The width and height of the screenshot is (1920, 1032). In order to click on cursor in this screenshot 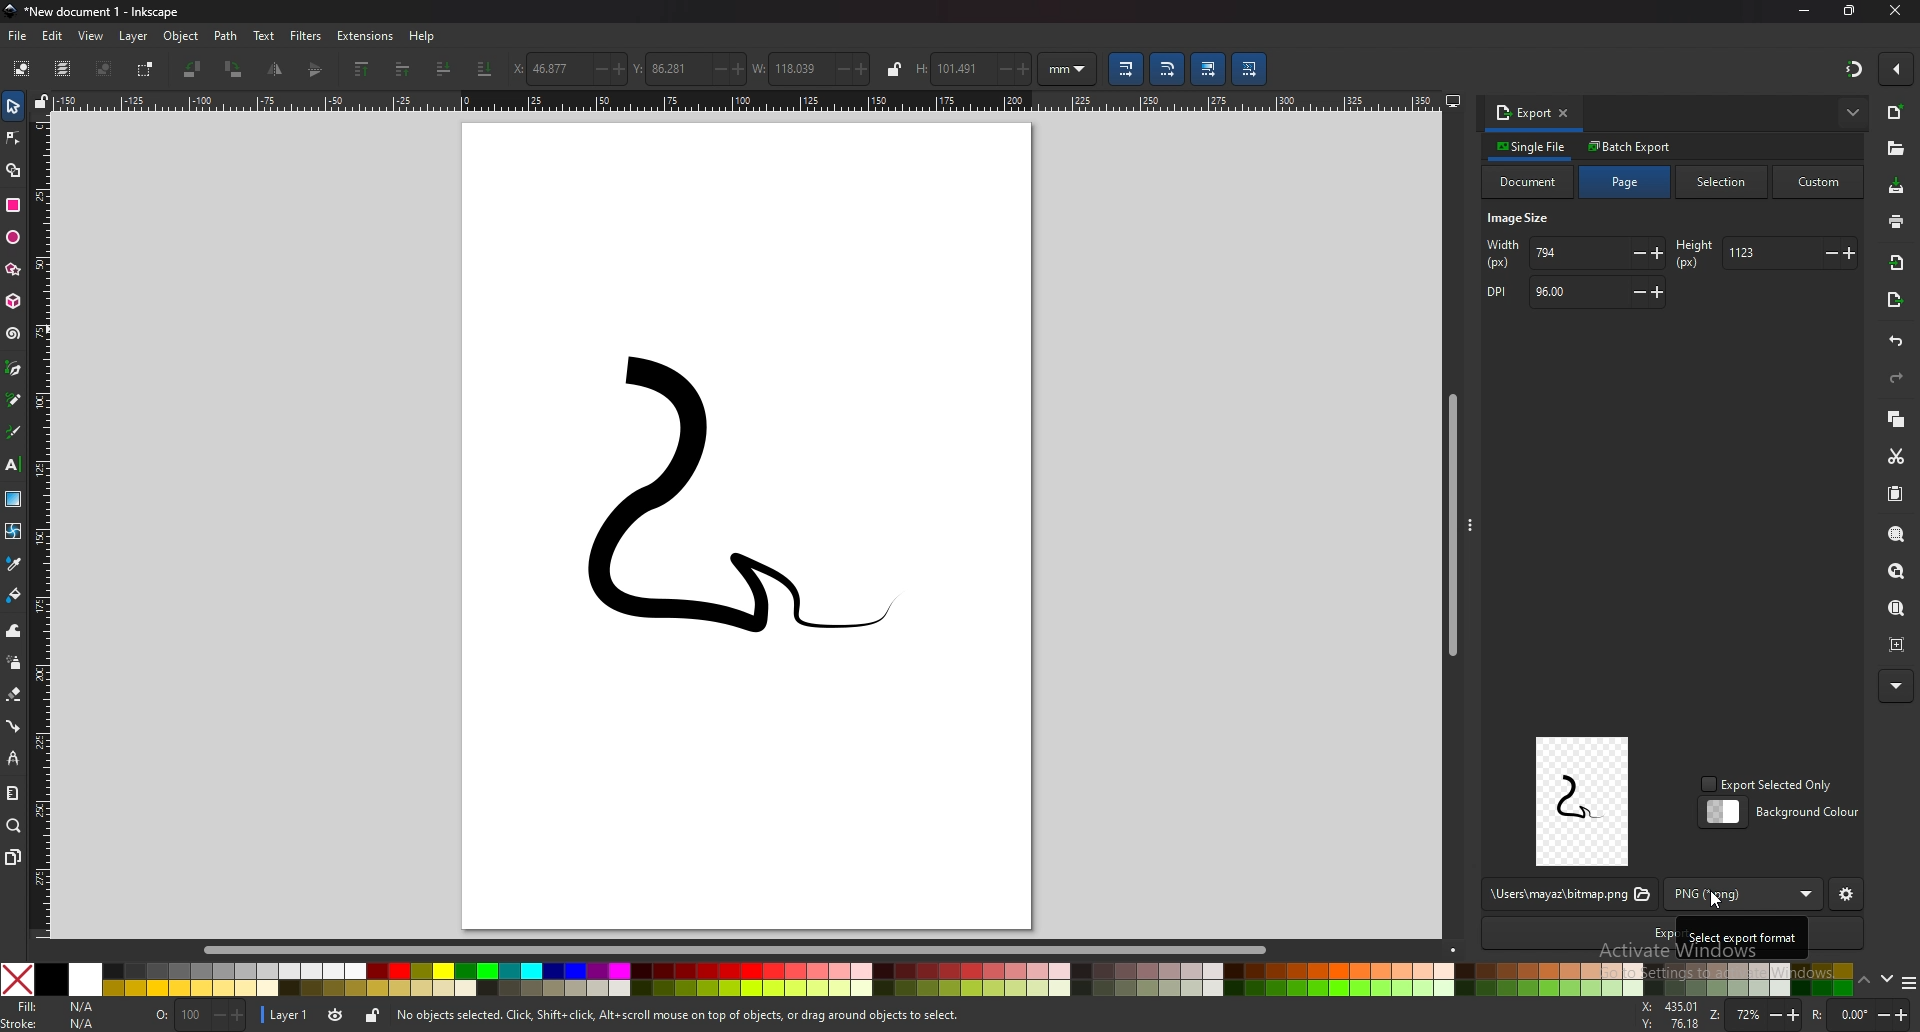, I will do `click(1718, 899)`.